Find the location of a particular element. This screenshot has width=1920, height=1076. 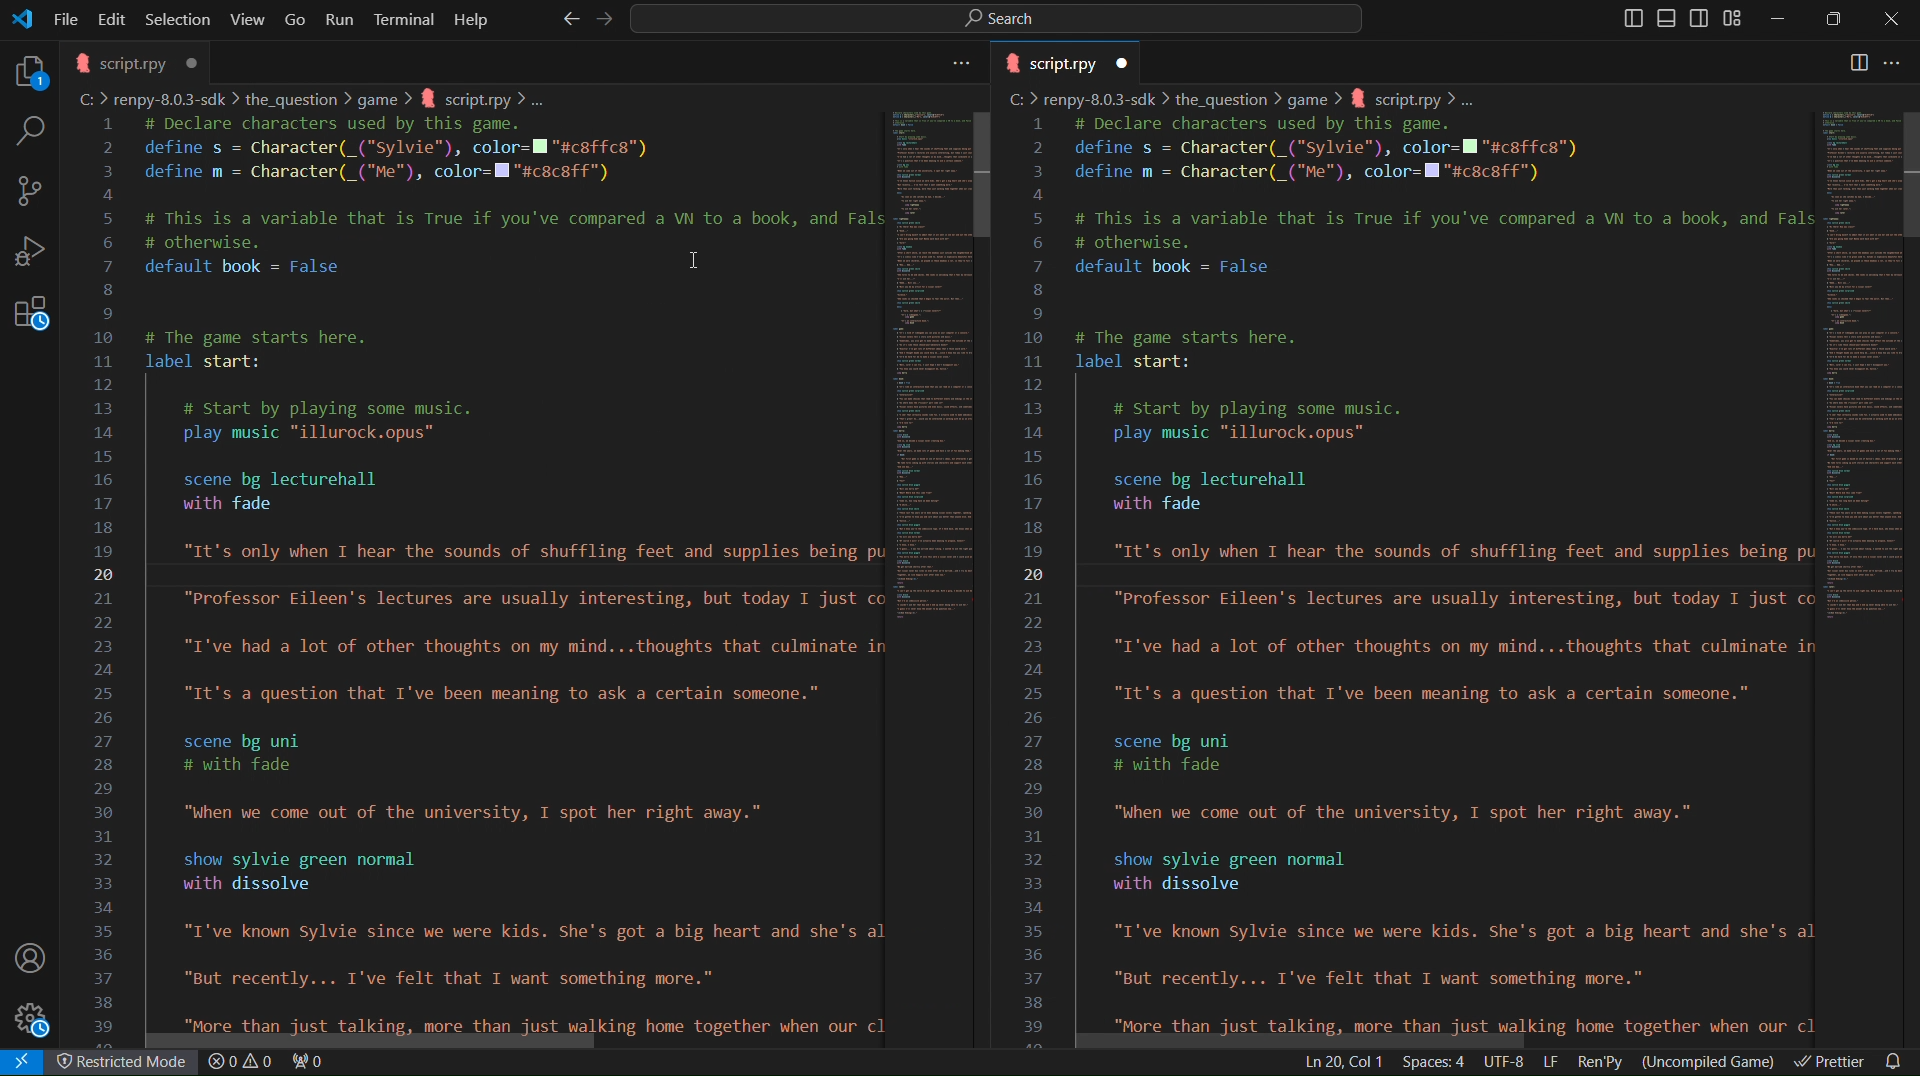

cursor is located at coordinates (700, 264).